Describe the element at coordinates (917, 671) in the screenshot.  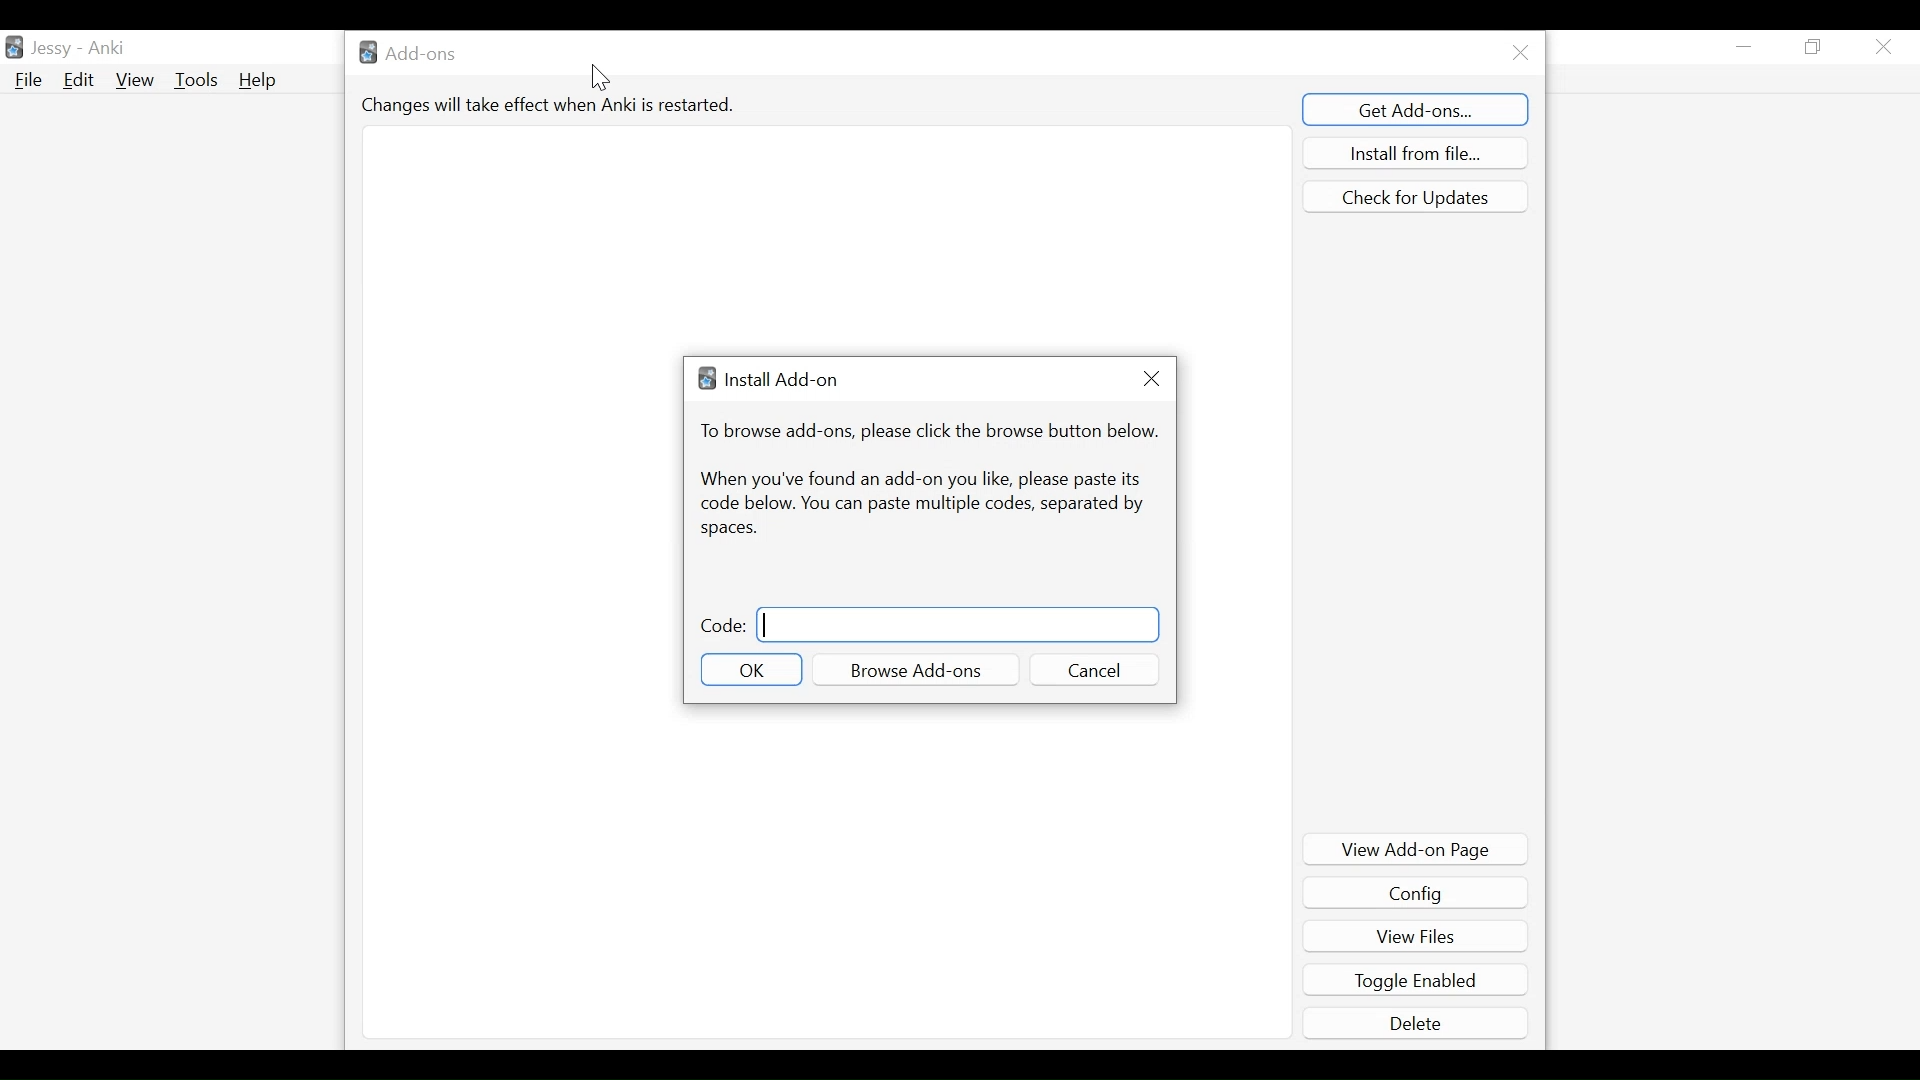
I see `Browse Add-ons` at that location.